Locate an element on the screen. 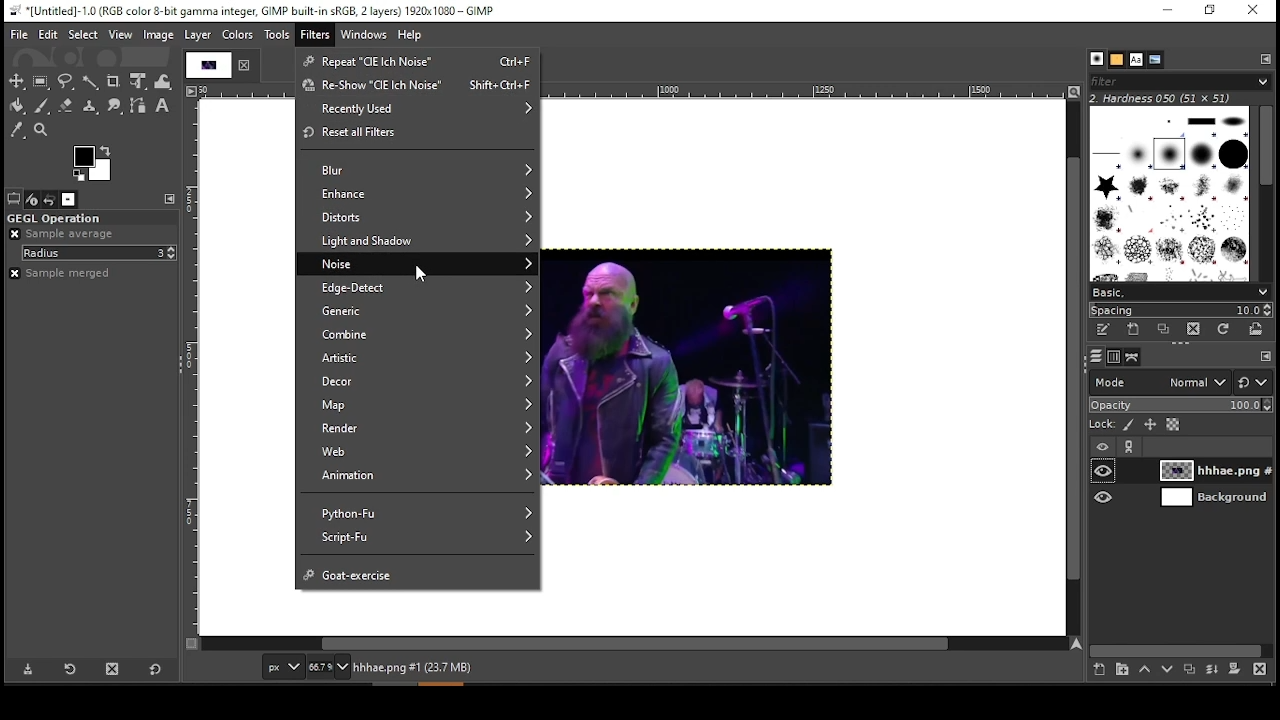 This screenshot has width=1280, height=720. help is located at coordinates (412, 35).